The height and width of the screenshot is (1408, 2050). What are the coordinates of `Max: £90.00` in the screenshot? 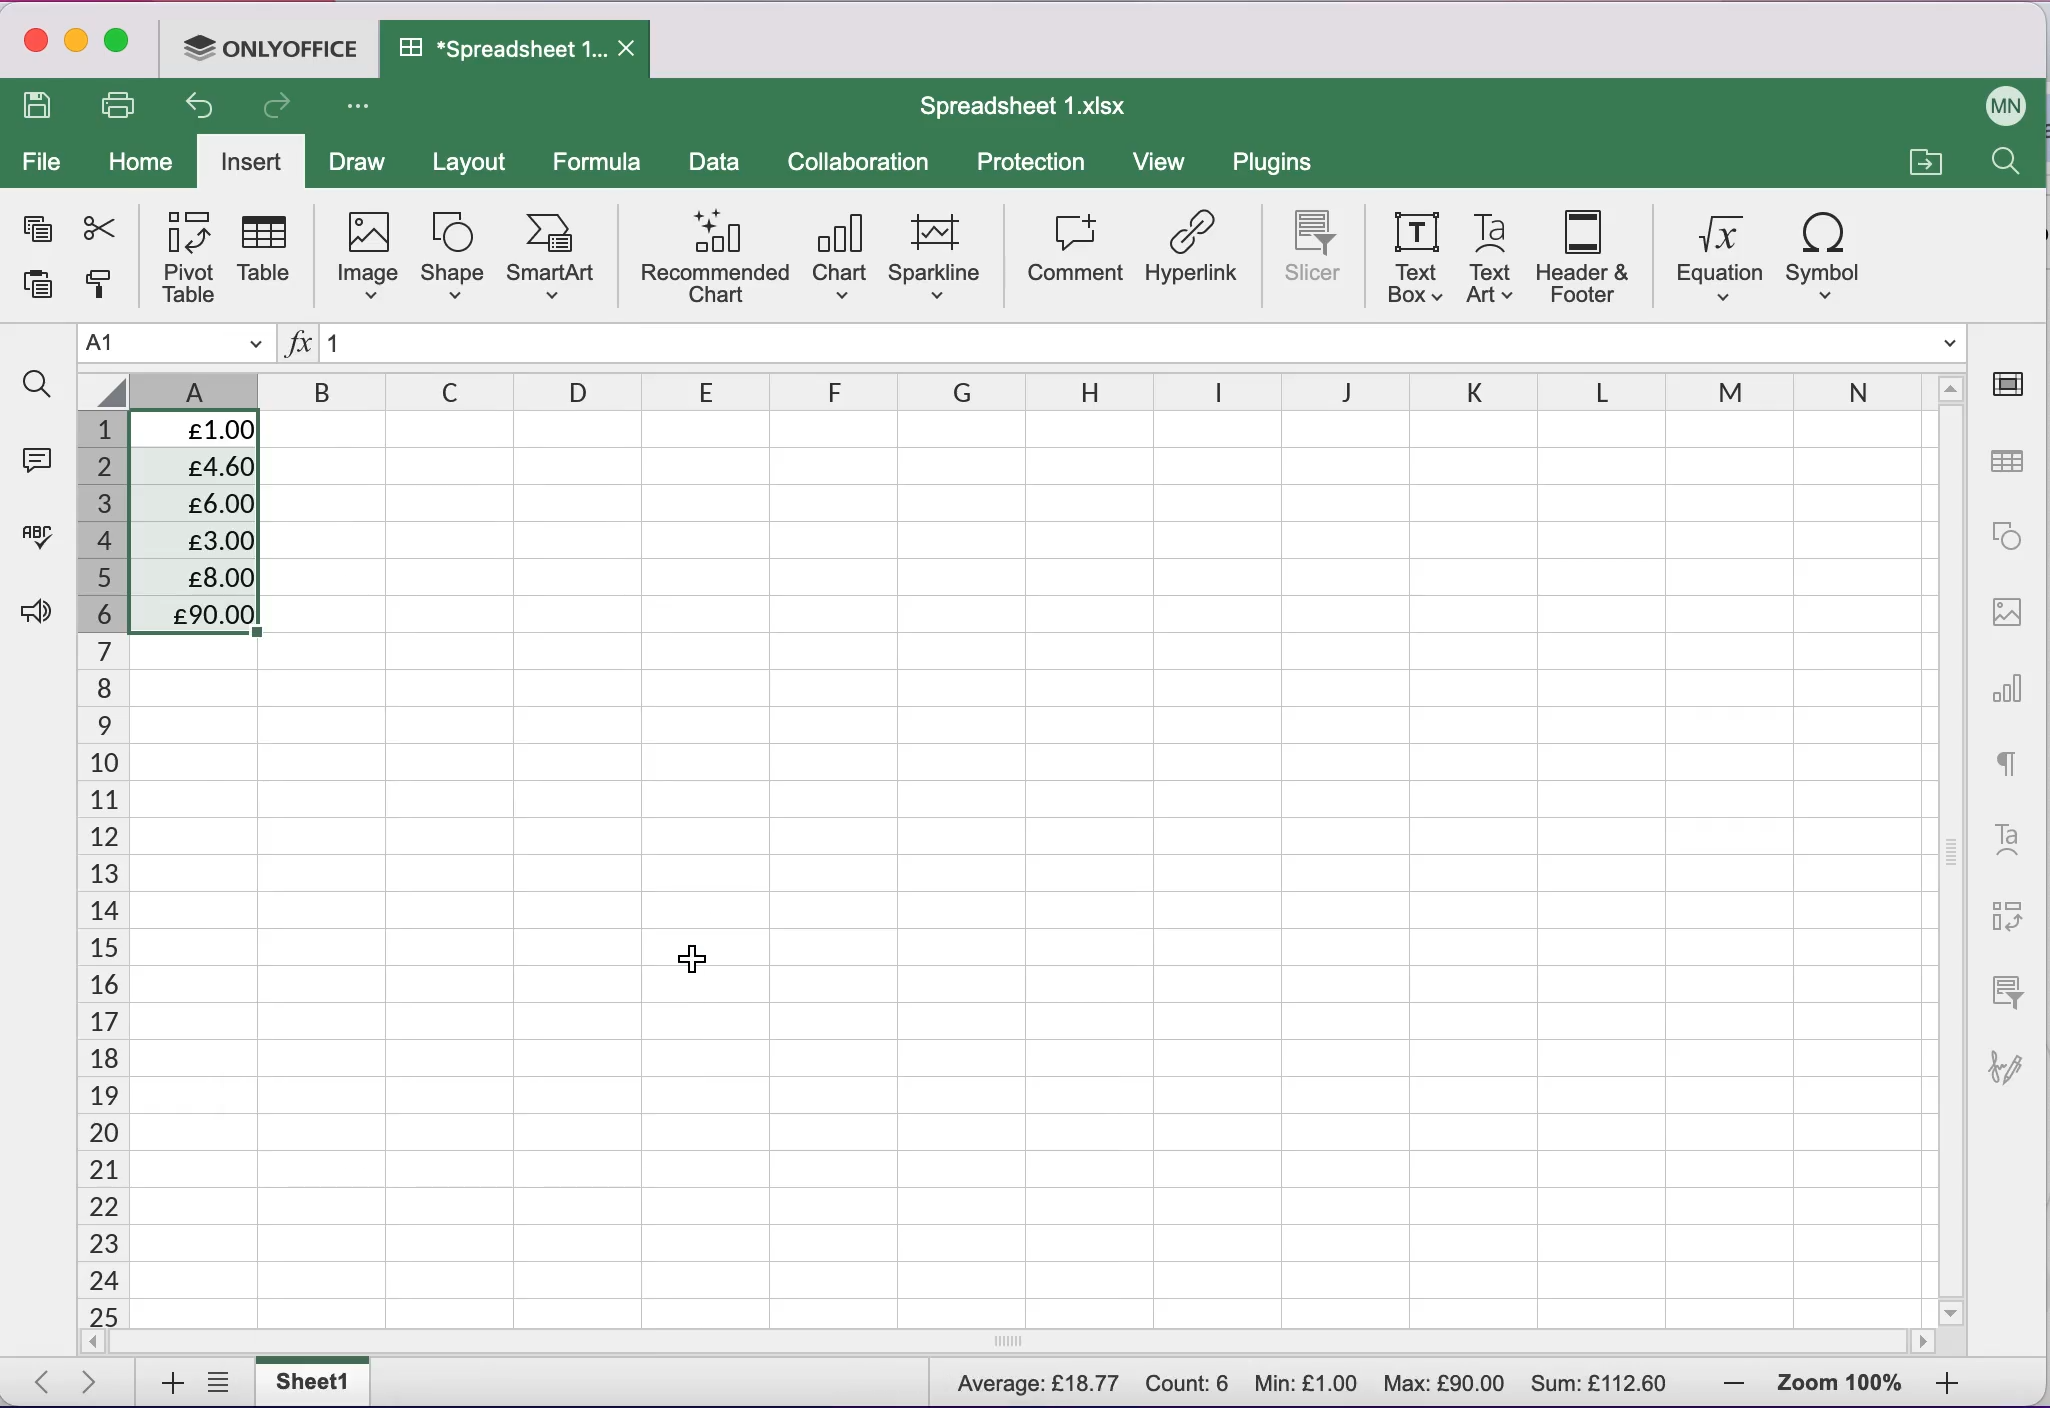 It's located at (1439, 1382).